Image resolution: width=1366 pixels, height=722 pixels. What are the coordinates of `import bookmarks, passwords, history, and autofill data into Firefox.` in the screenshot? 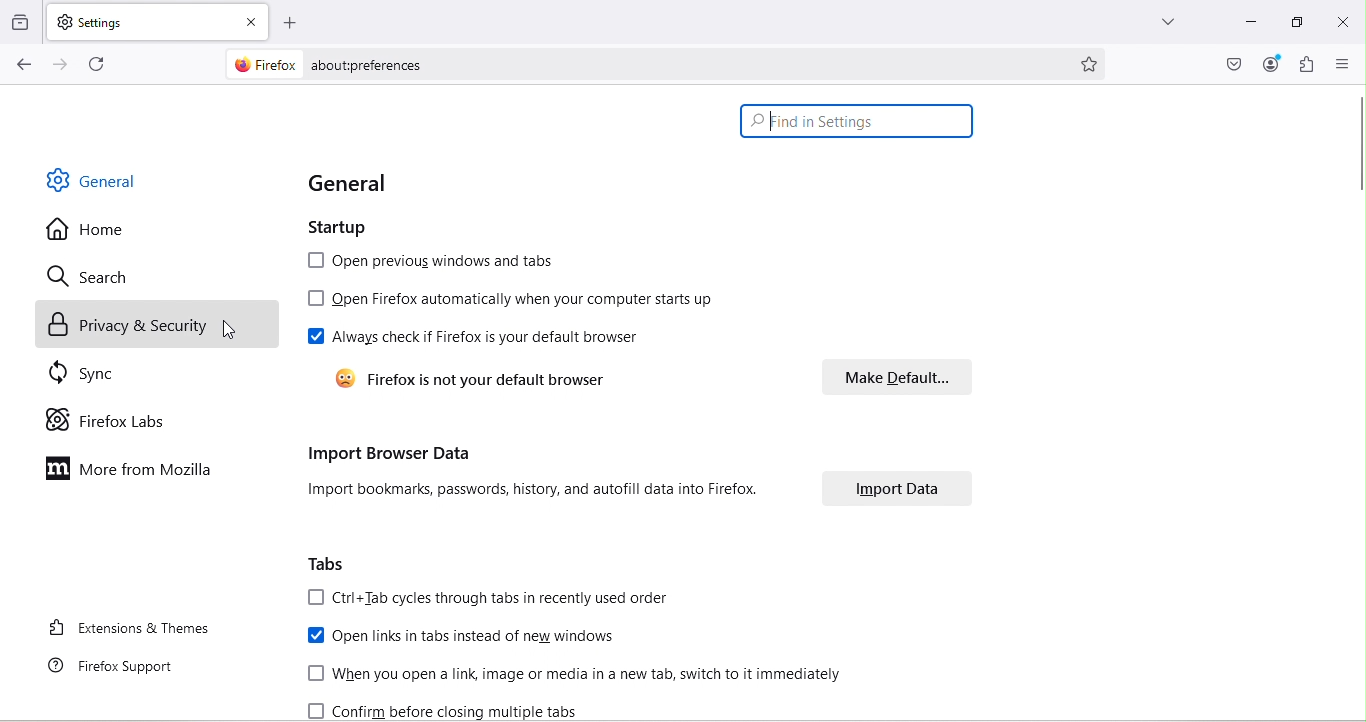 It's located at (539, 494).